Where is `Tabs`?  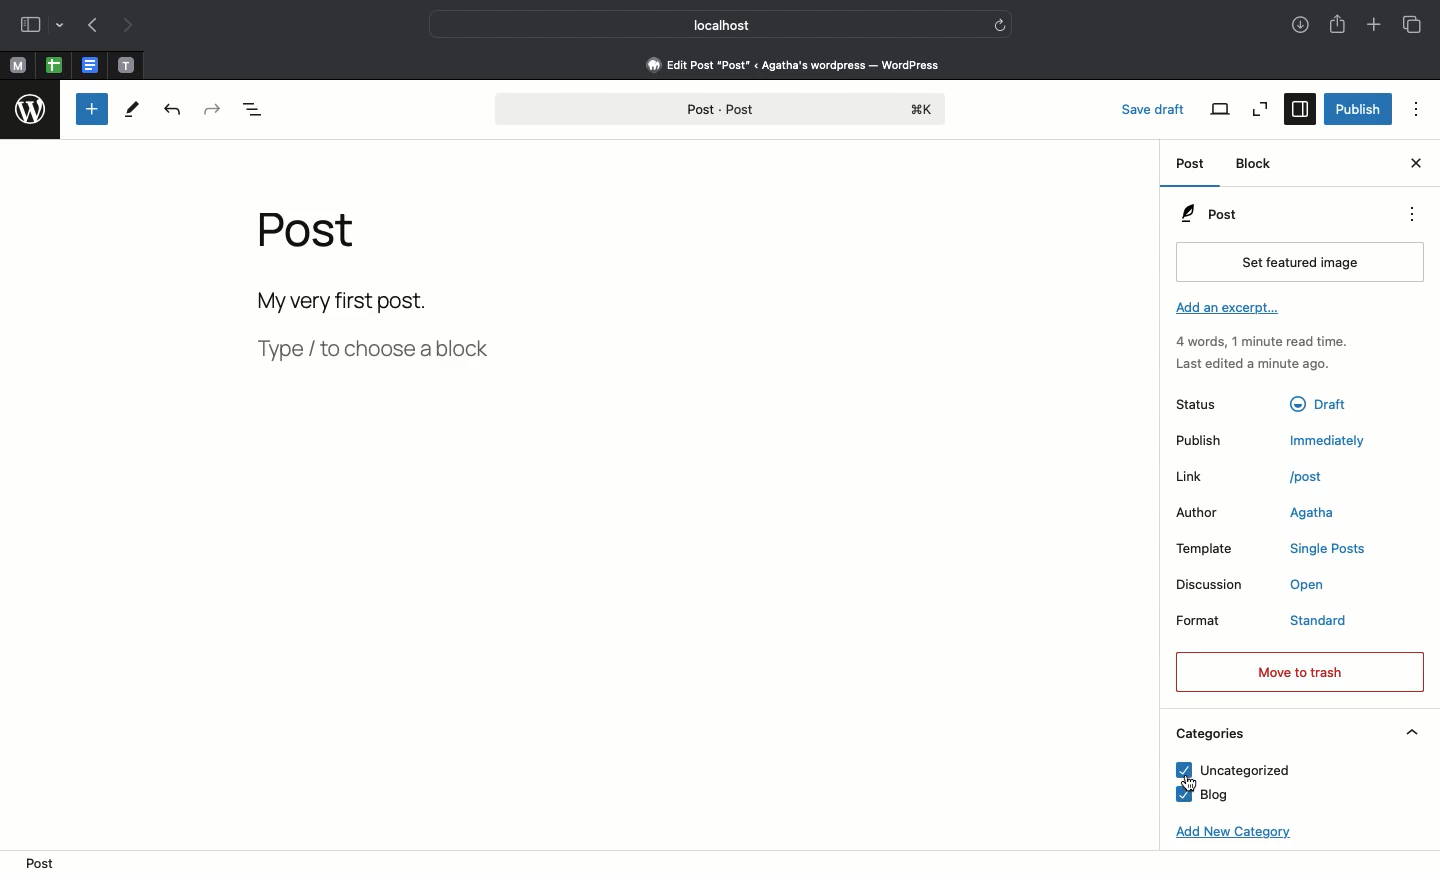
Tabs is located at coordinates (1415, 25).